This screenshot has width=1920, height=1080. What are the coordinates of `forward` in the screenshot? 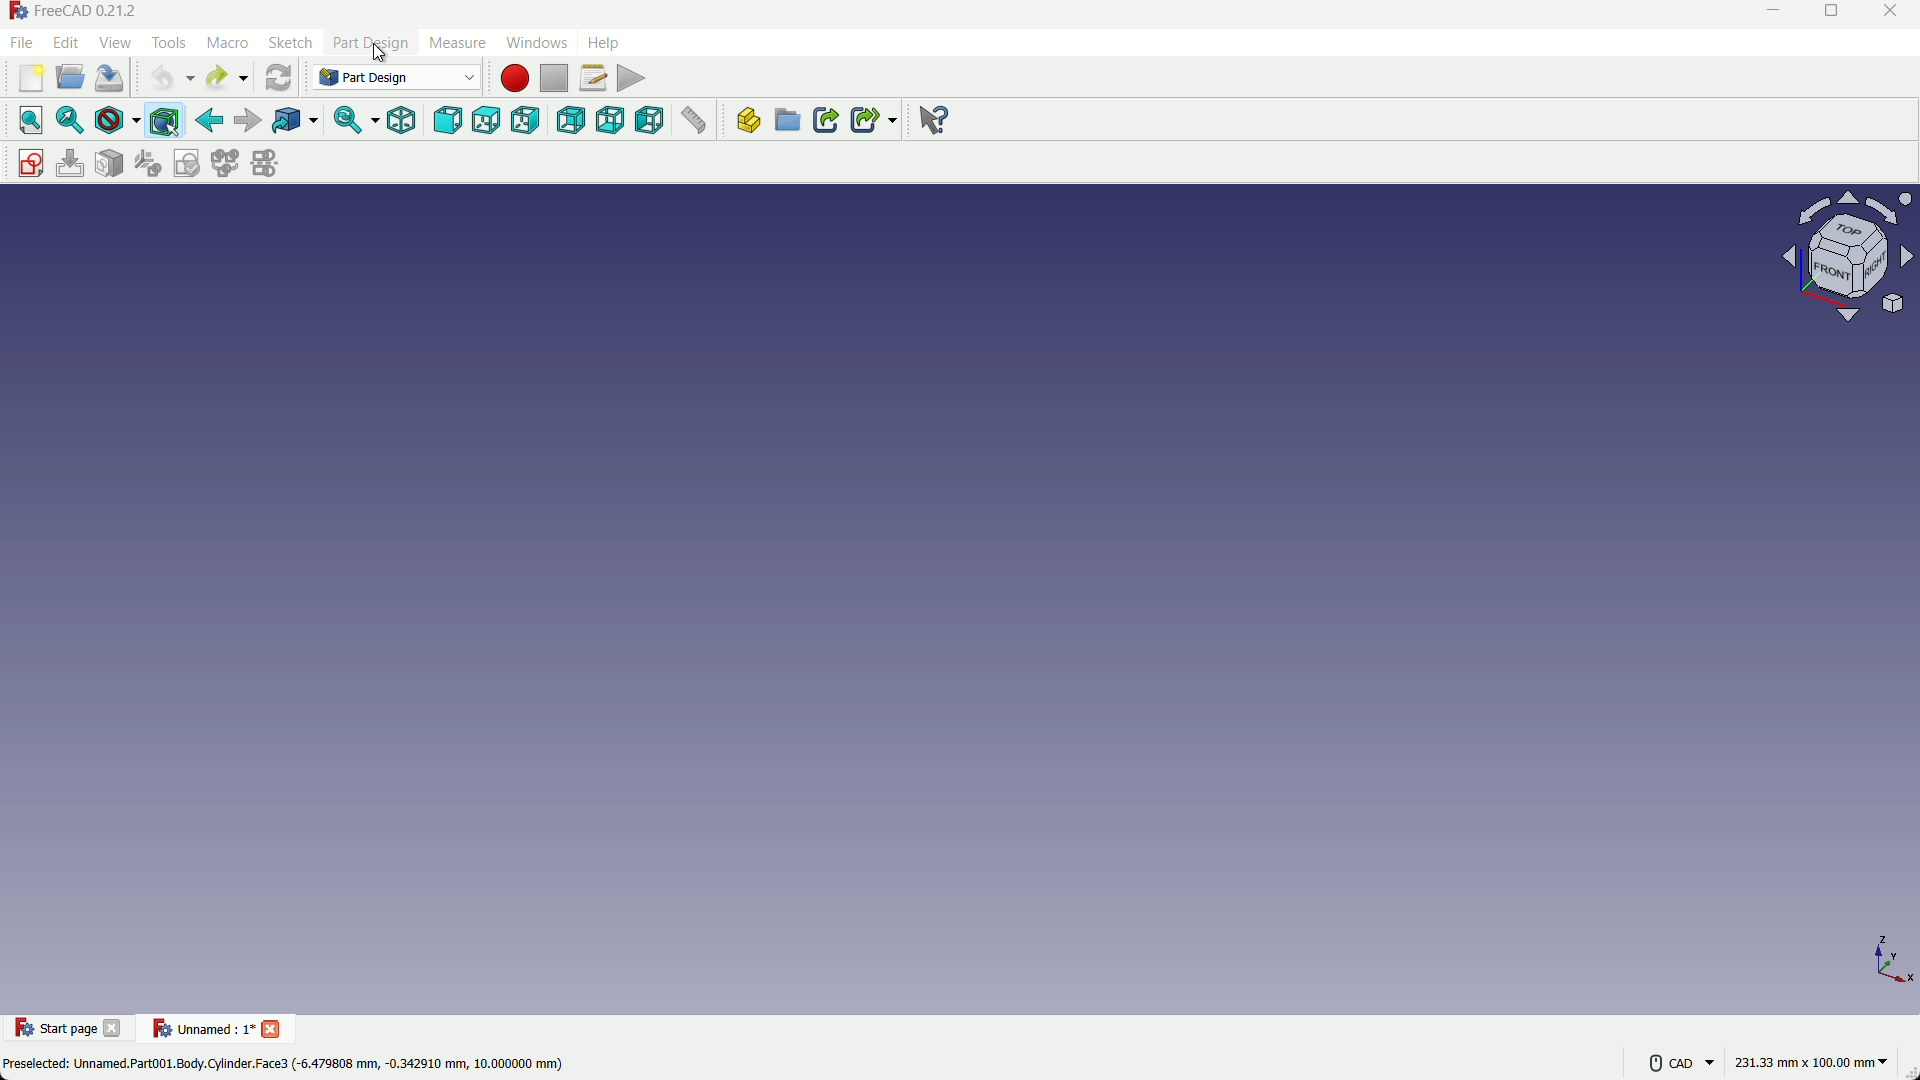 It's located at (249, 119).